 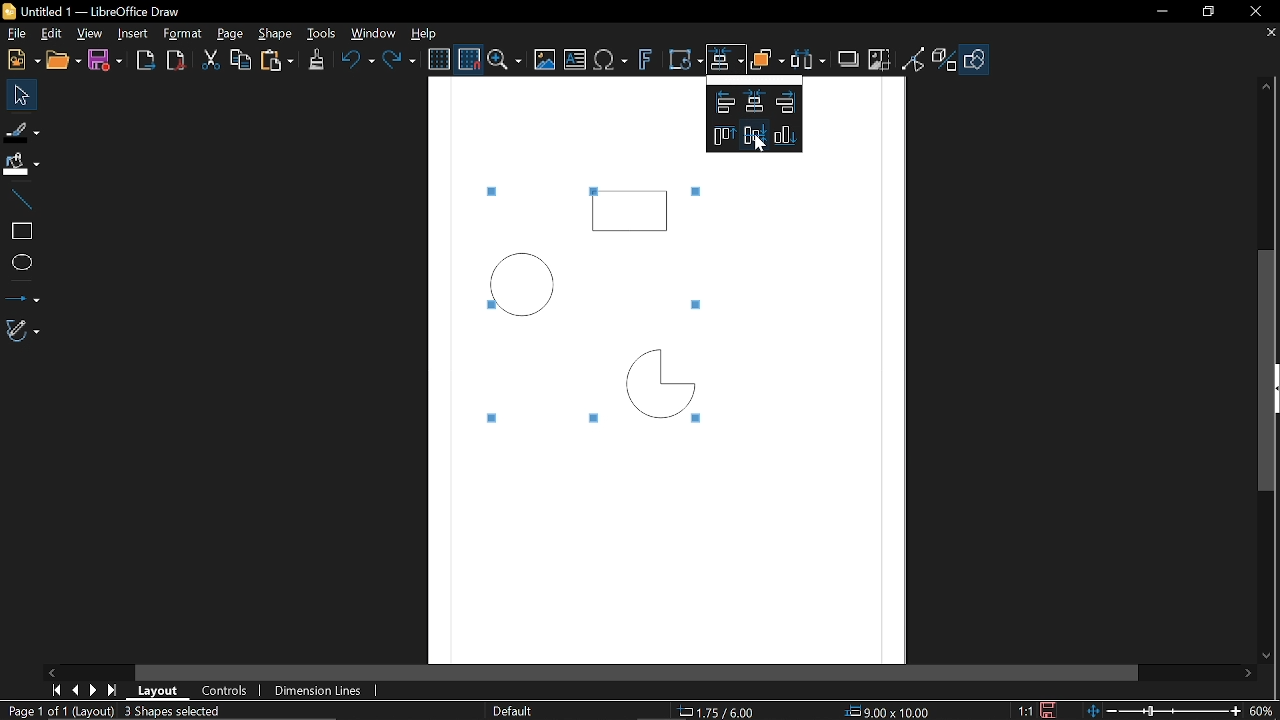 What do you see at coordinates (22, 331) in the screenshot?
I see `Curves and polygons` at bounding box center [22, 331].